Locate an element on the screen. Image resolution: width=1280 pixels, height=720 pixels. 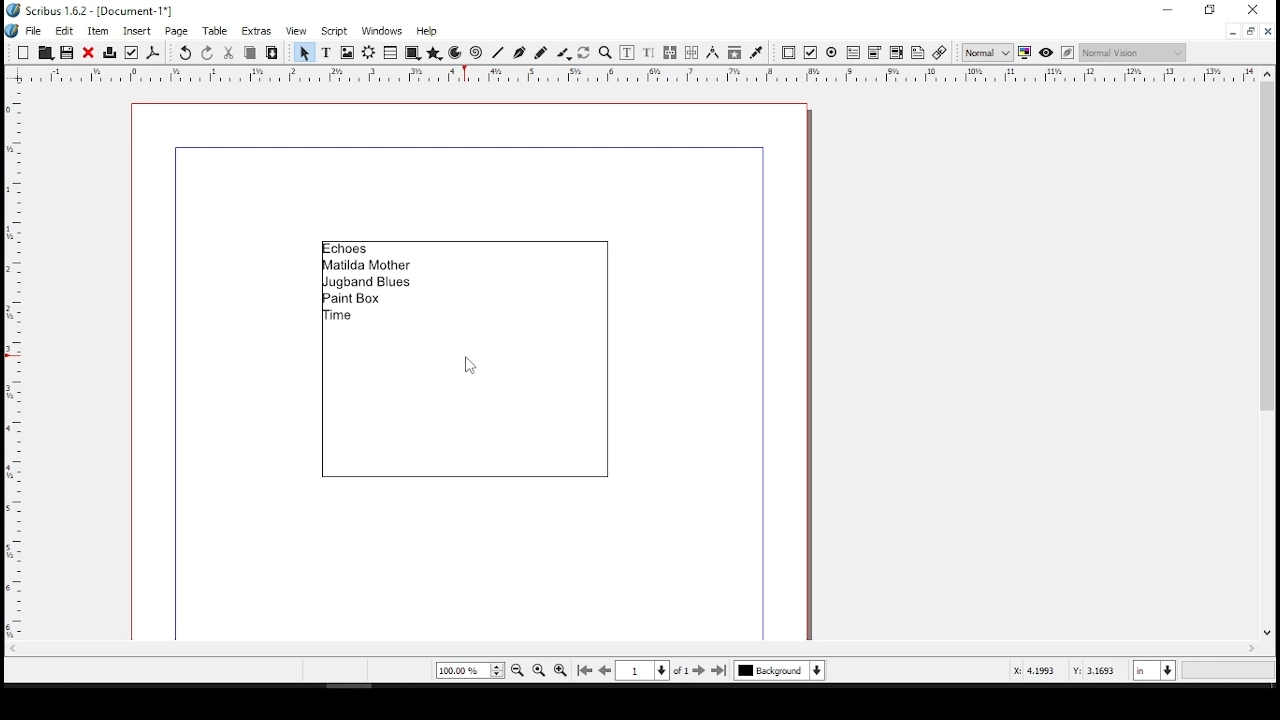
line is located at coordinates (499, 52).